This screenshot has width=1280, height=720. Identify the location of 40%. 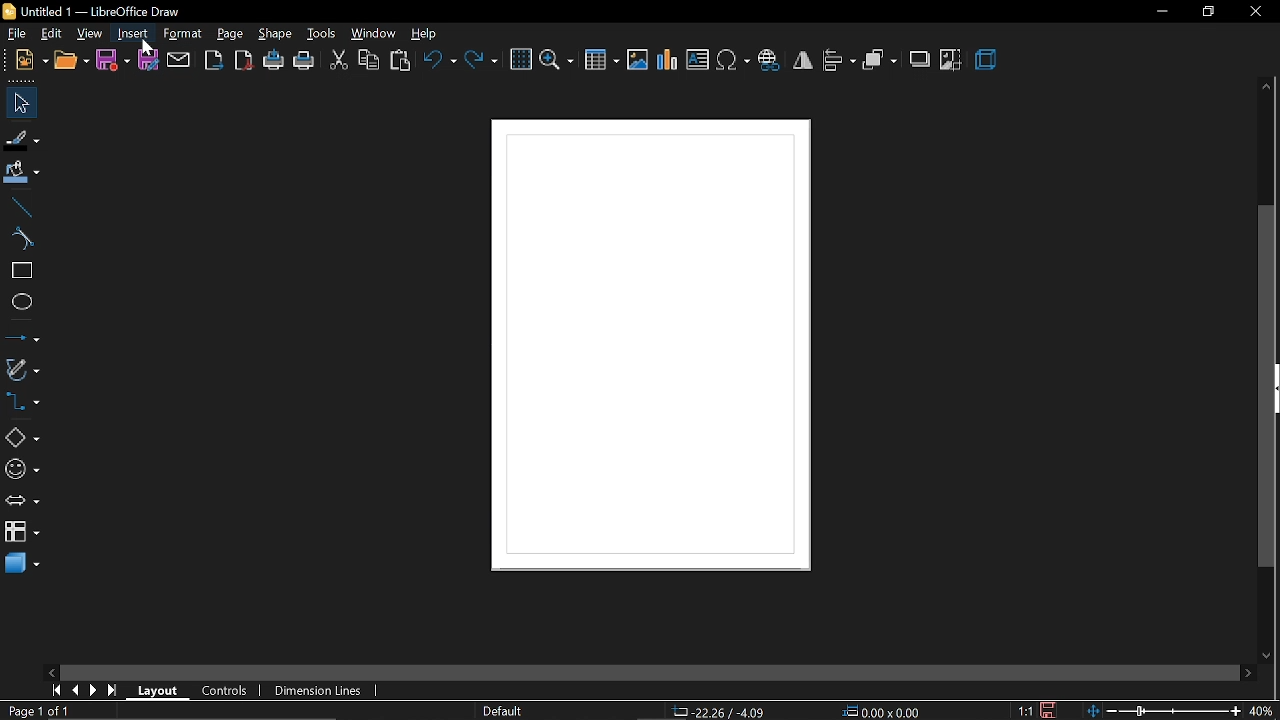
(1261, 710).